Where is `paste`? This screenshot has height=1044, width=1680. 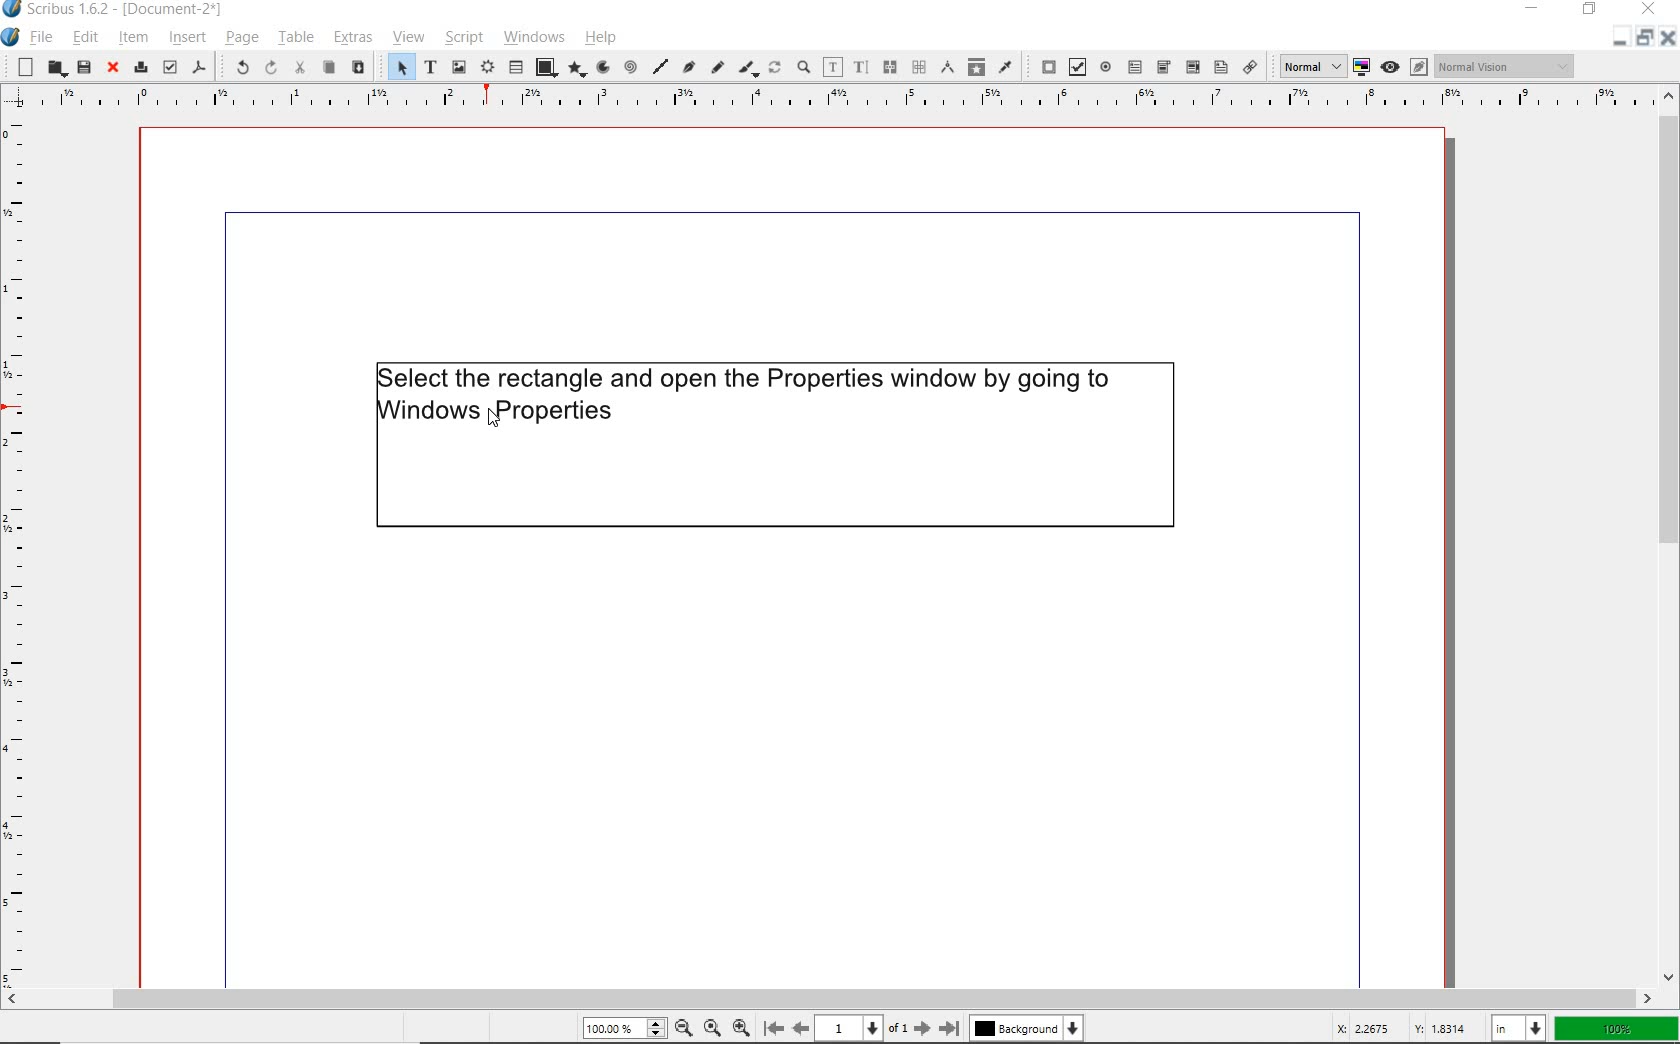
paste is located at coordinates (359, 69).